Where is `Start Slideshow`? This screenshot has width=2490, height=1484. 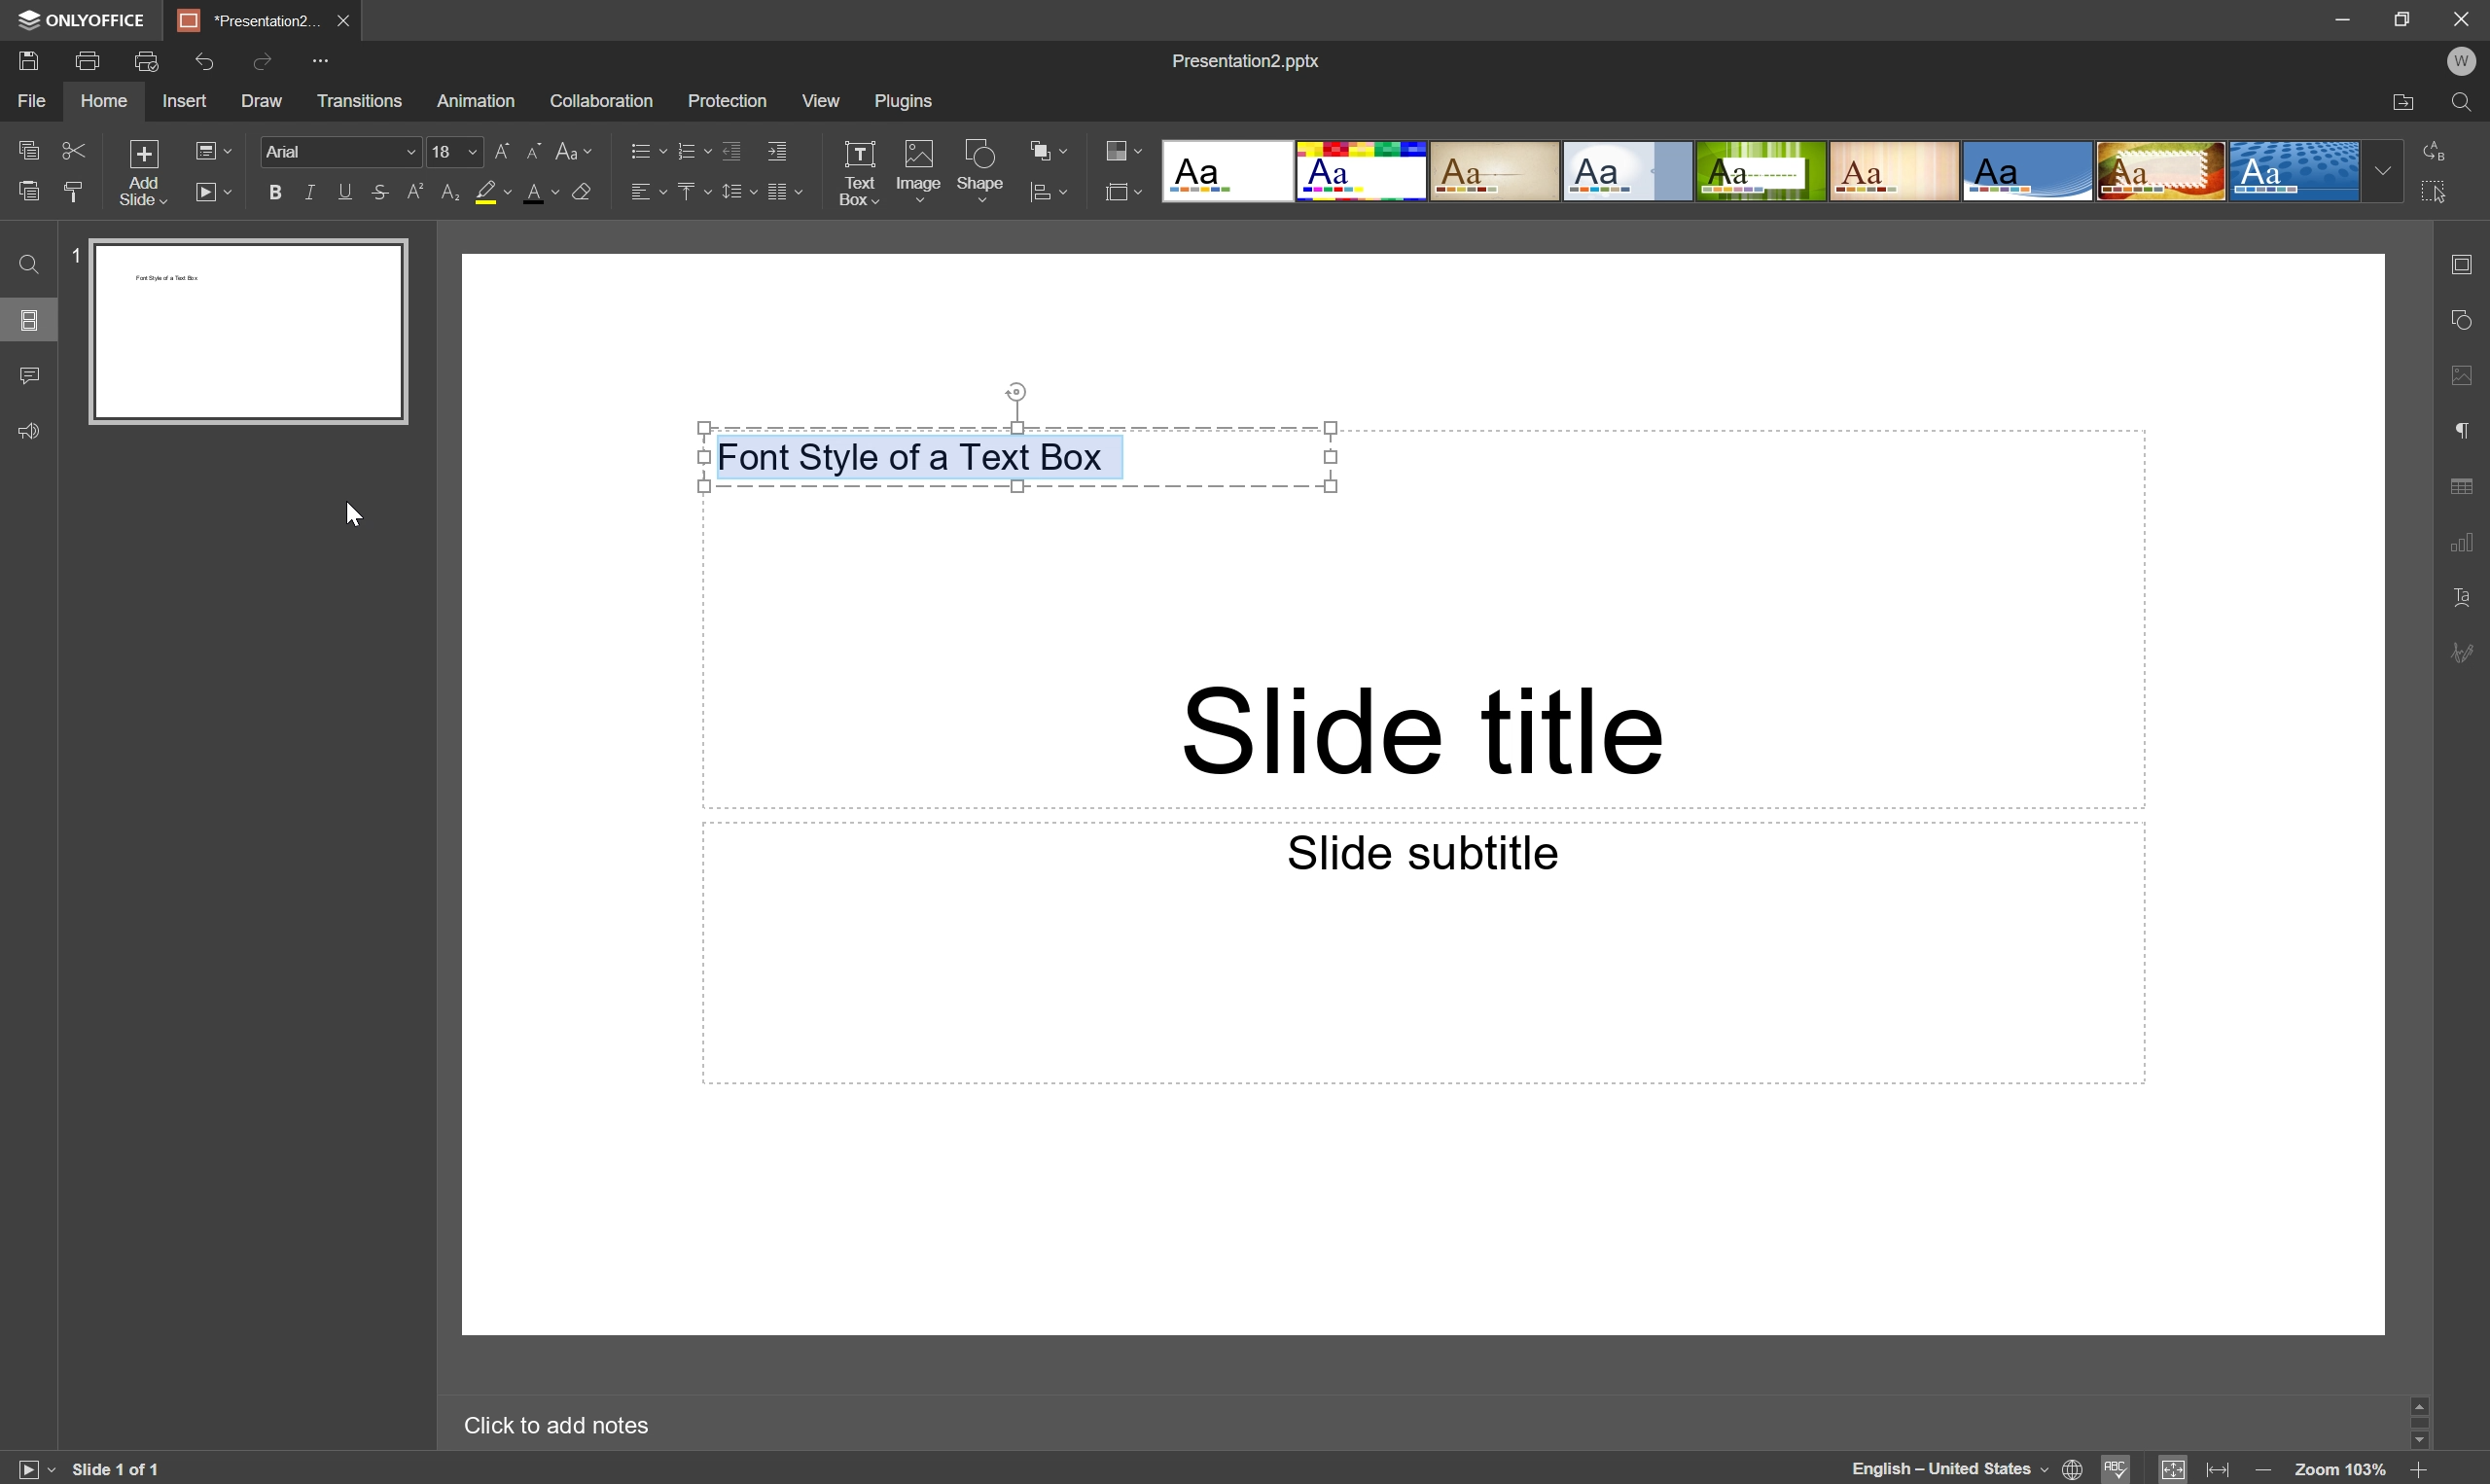 Start Slideshow is located at coordinates (34, 1469).